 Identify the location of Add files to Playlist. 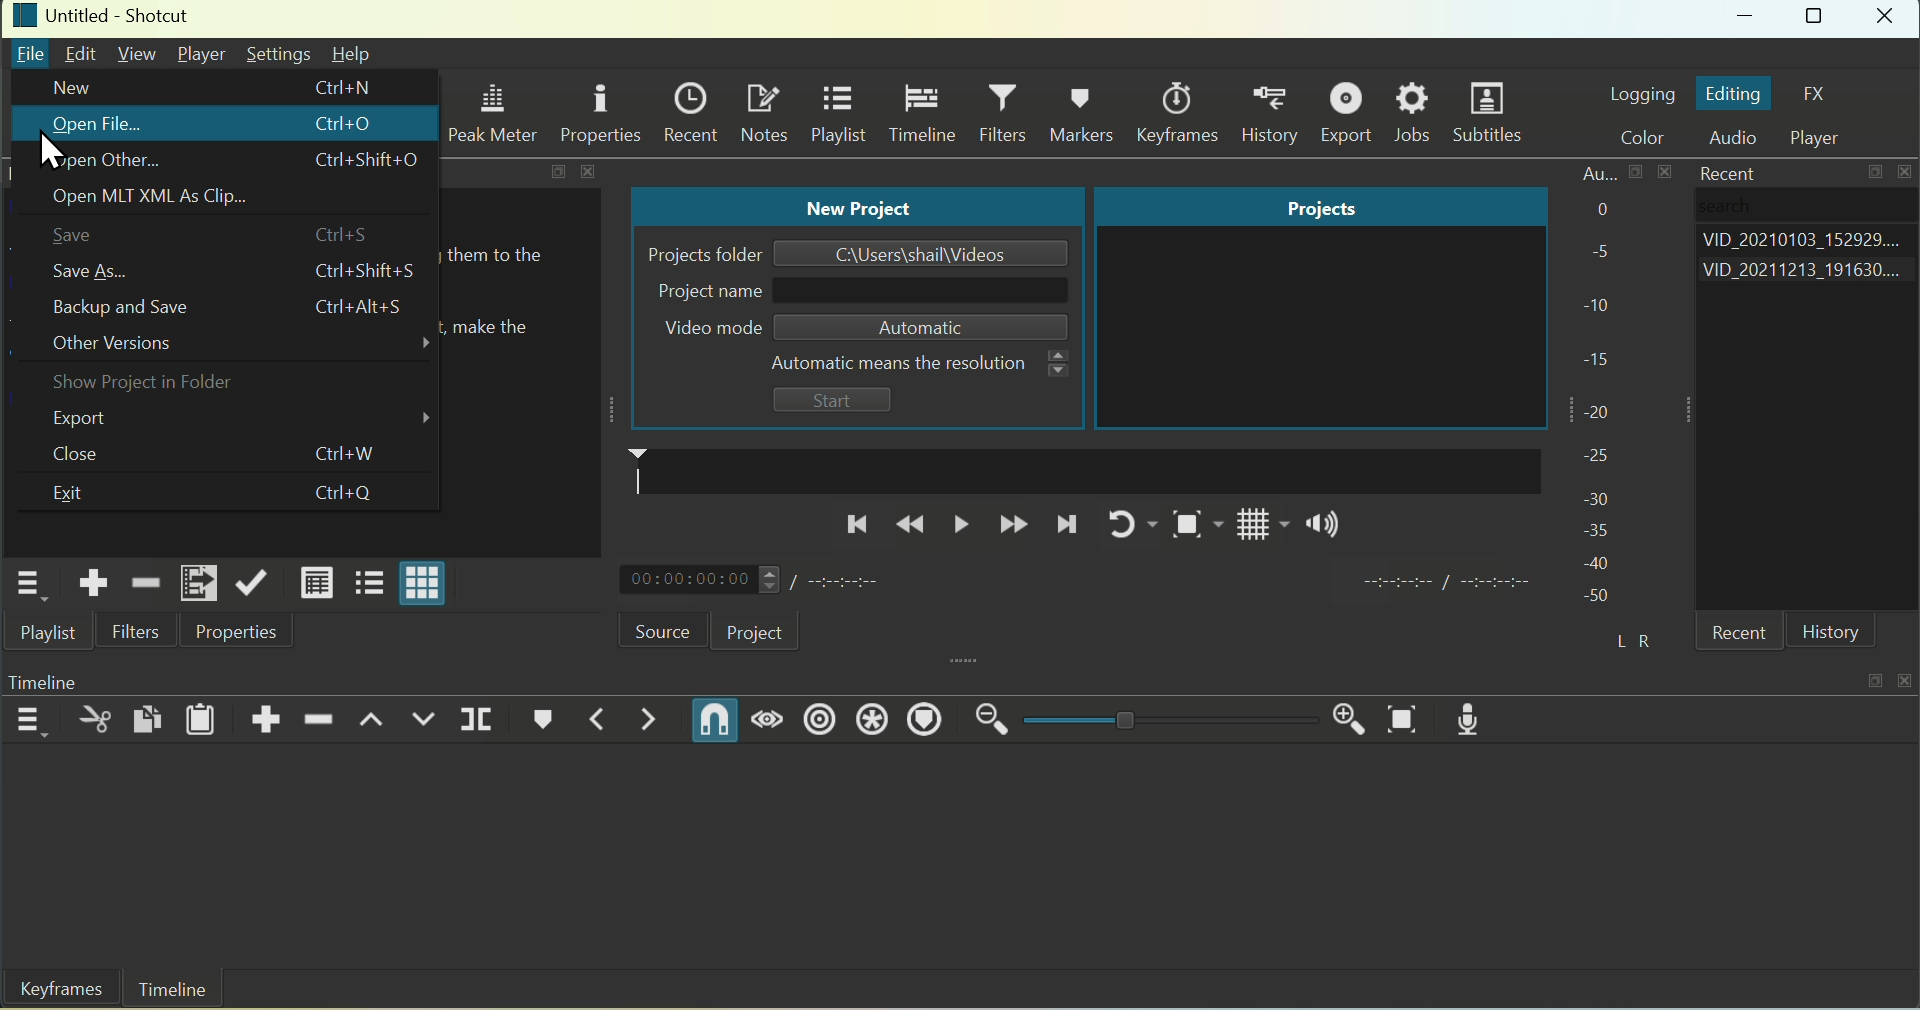
(197, 582).